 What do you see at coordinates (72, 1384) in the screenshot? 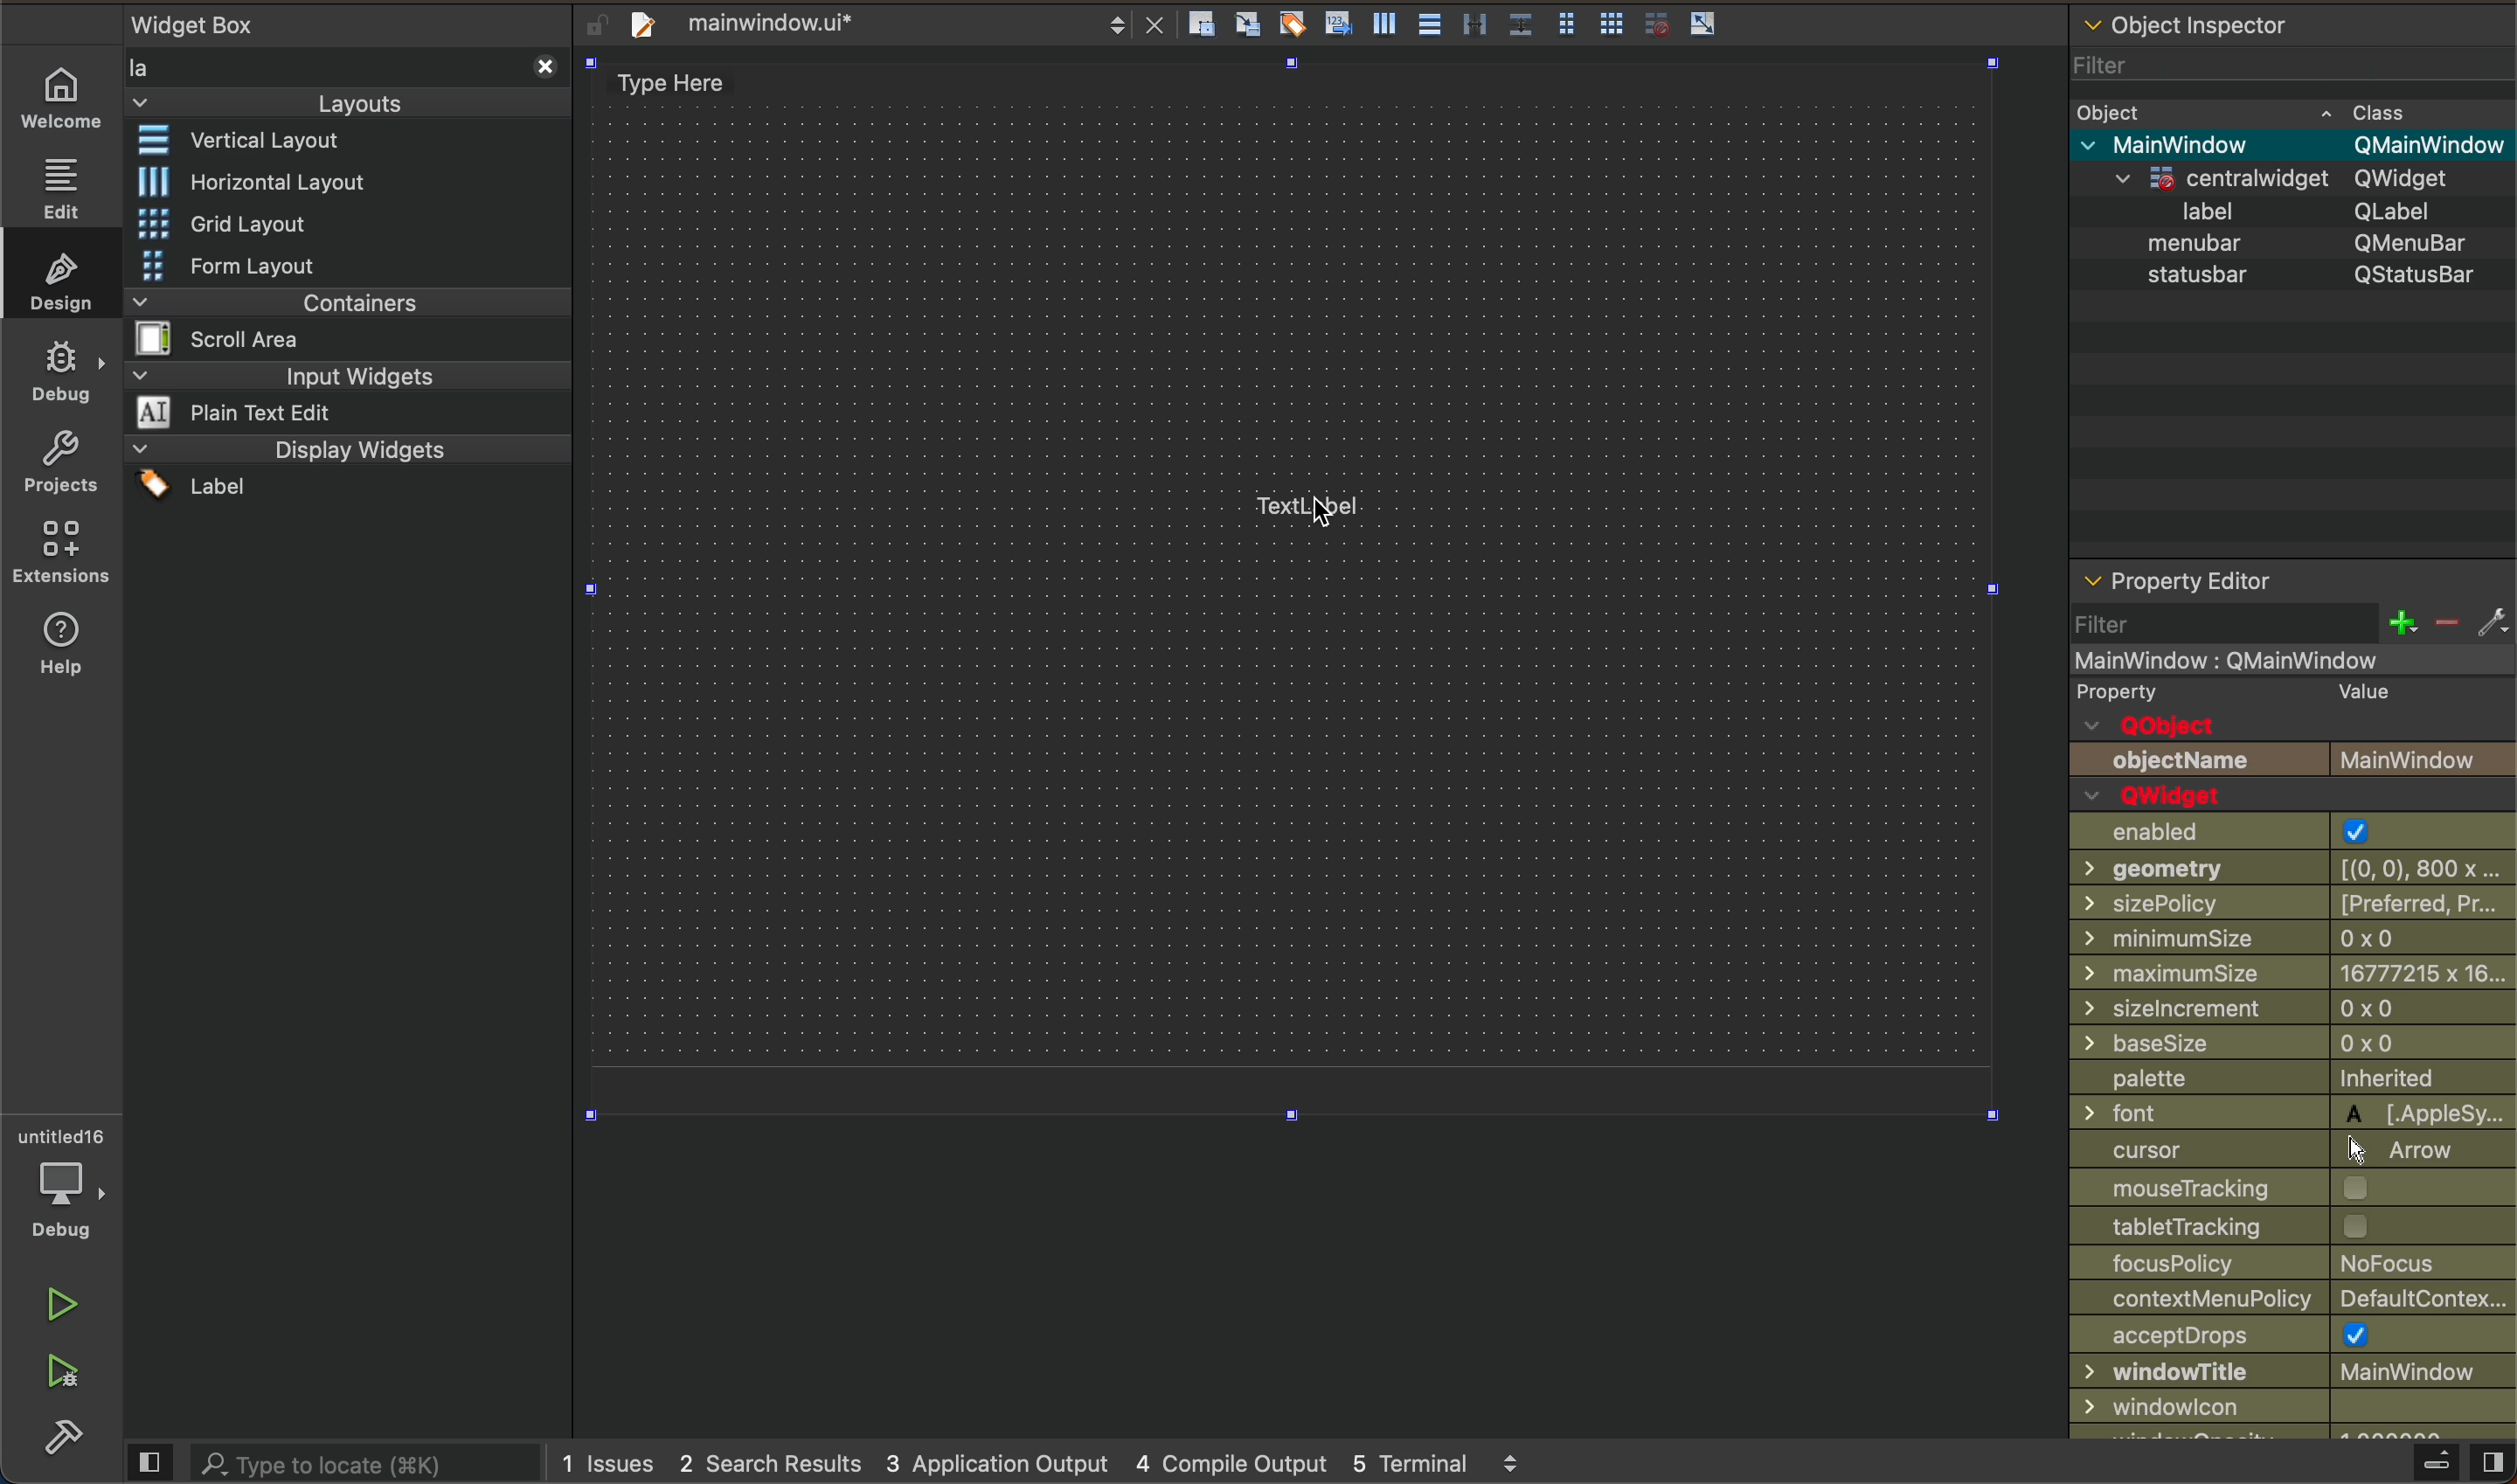
I see `run abd debug` at bounding box center [72, 1384].